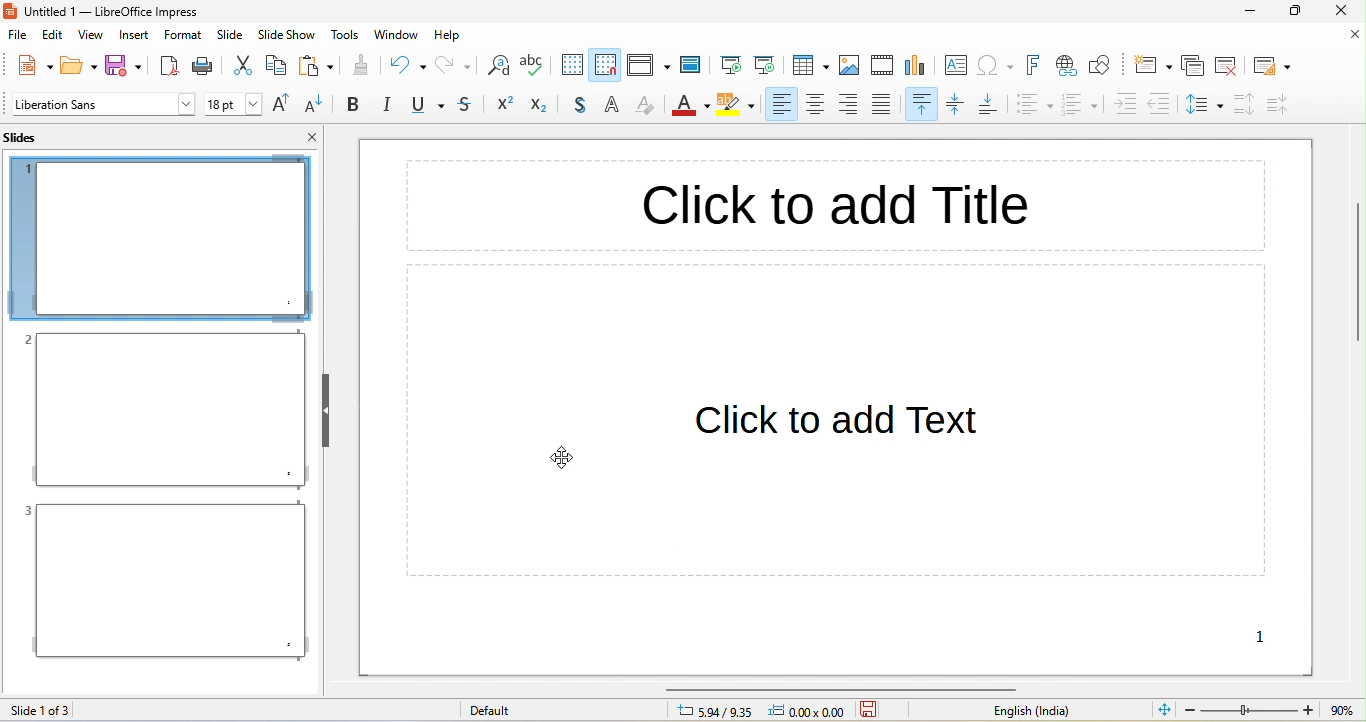  I want to click on font size, so click(233, 104).